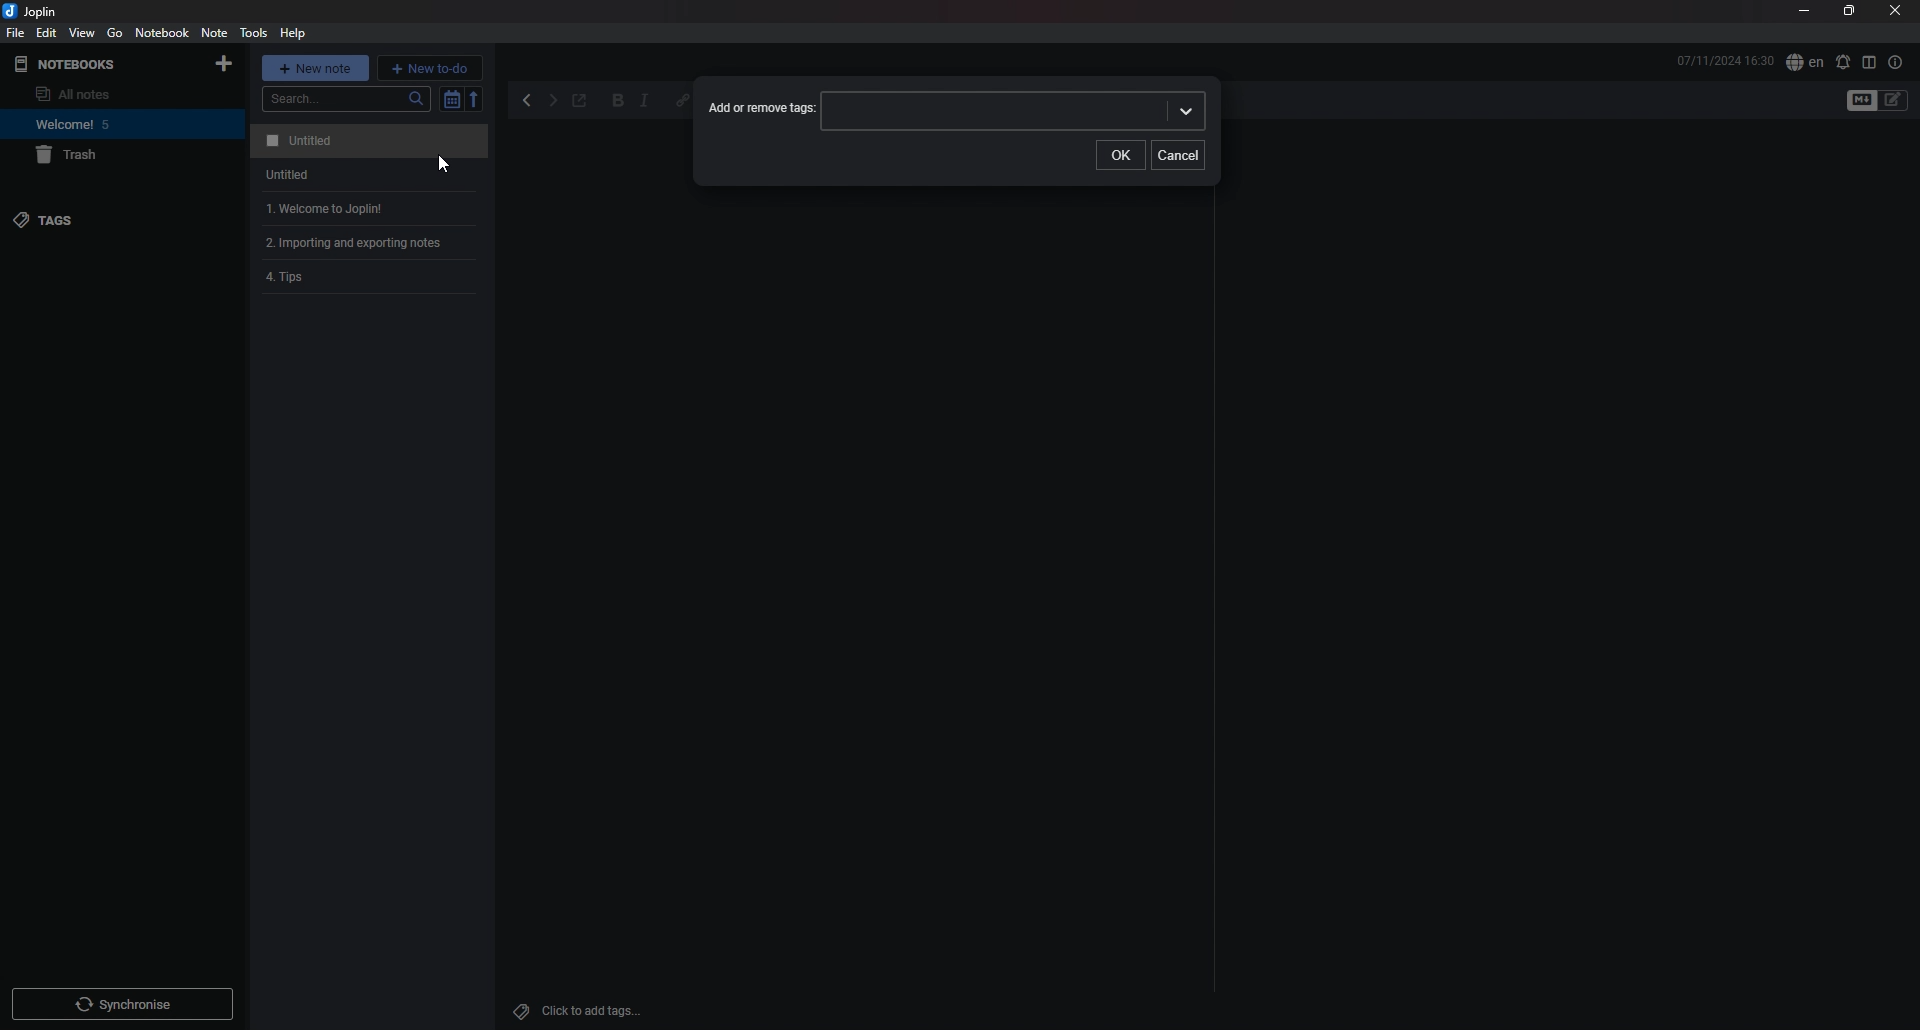 The image size is (1920, 1030). What do you see at coordinates (1804, 13) in the screenshot?
I see `minimize` at bounding box center [1804, 13].